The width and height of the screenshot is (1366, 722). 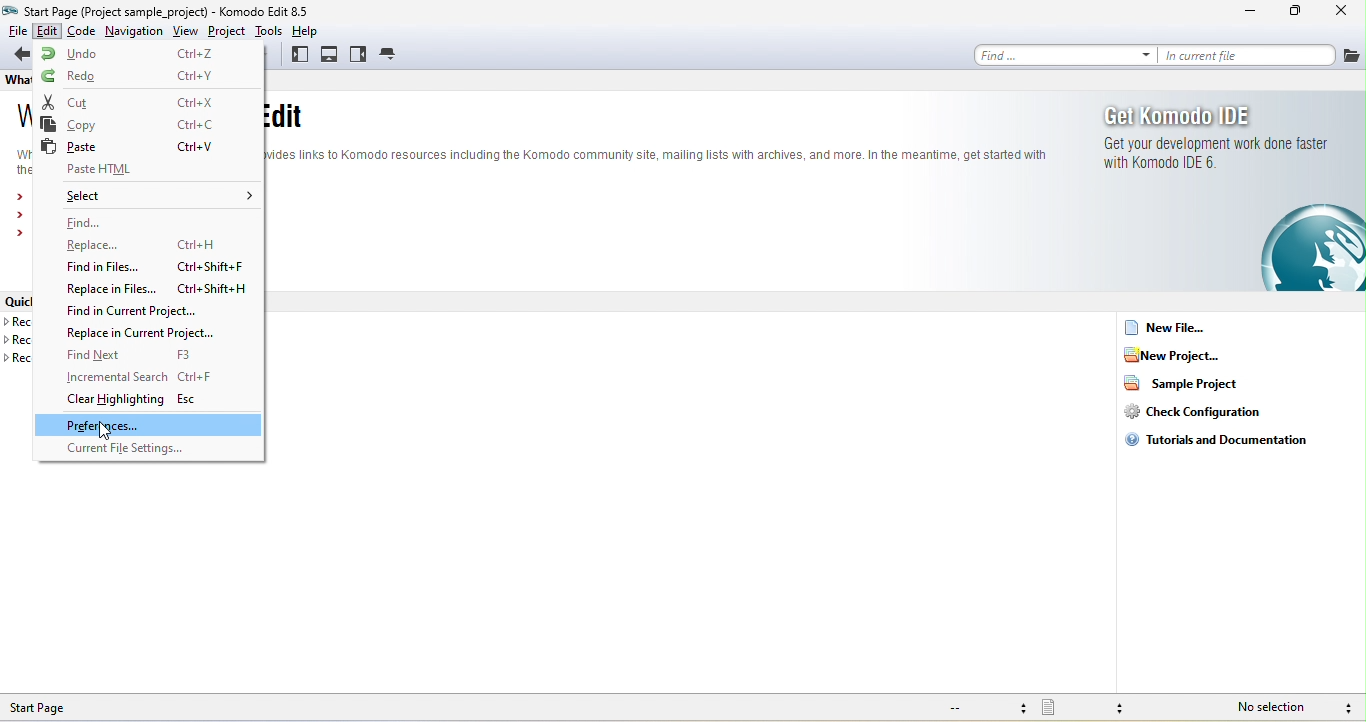 I want to click on replace in current project, so click(x=148, y=334).